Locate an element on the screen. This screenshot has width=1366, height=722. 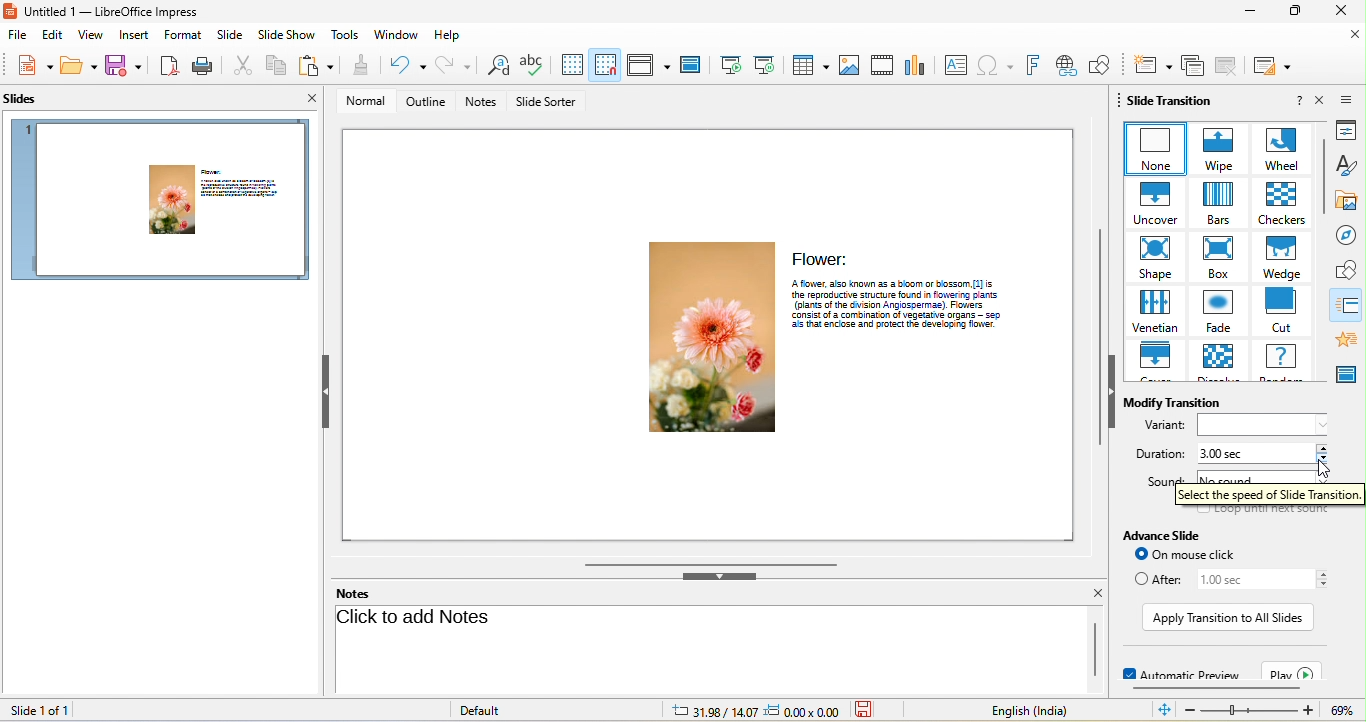
sidebar settings is located at coordinates (1351, 98).